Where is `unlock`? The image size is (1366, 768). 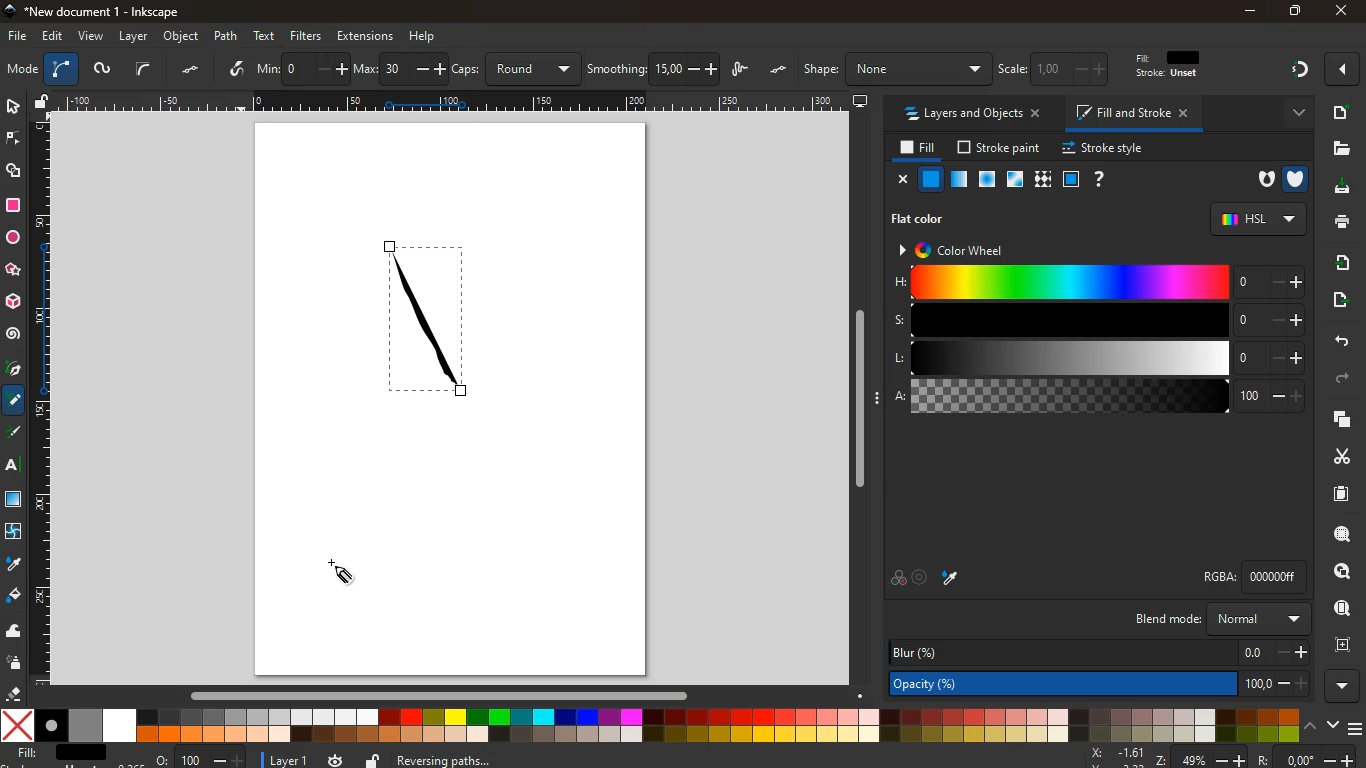 unlock is located at coordinates (373, 759).